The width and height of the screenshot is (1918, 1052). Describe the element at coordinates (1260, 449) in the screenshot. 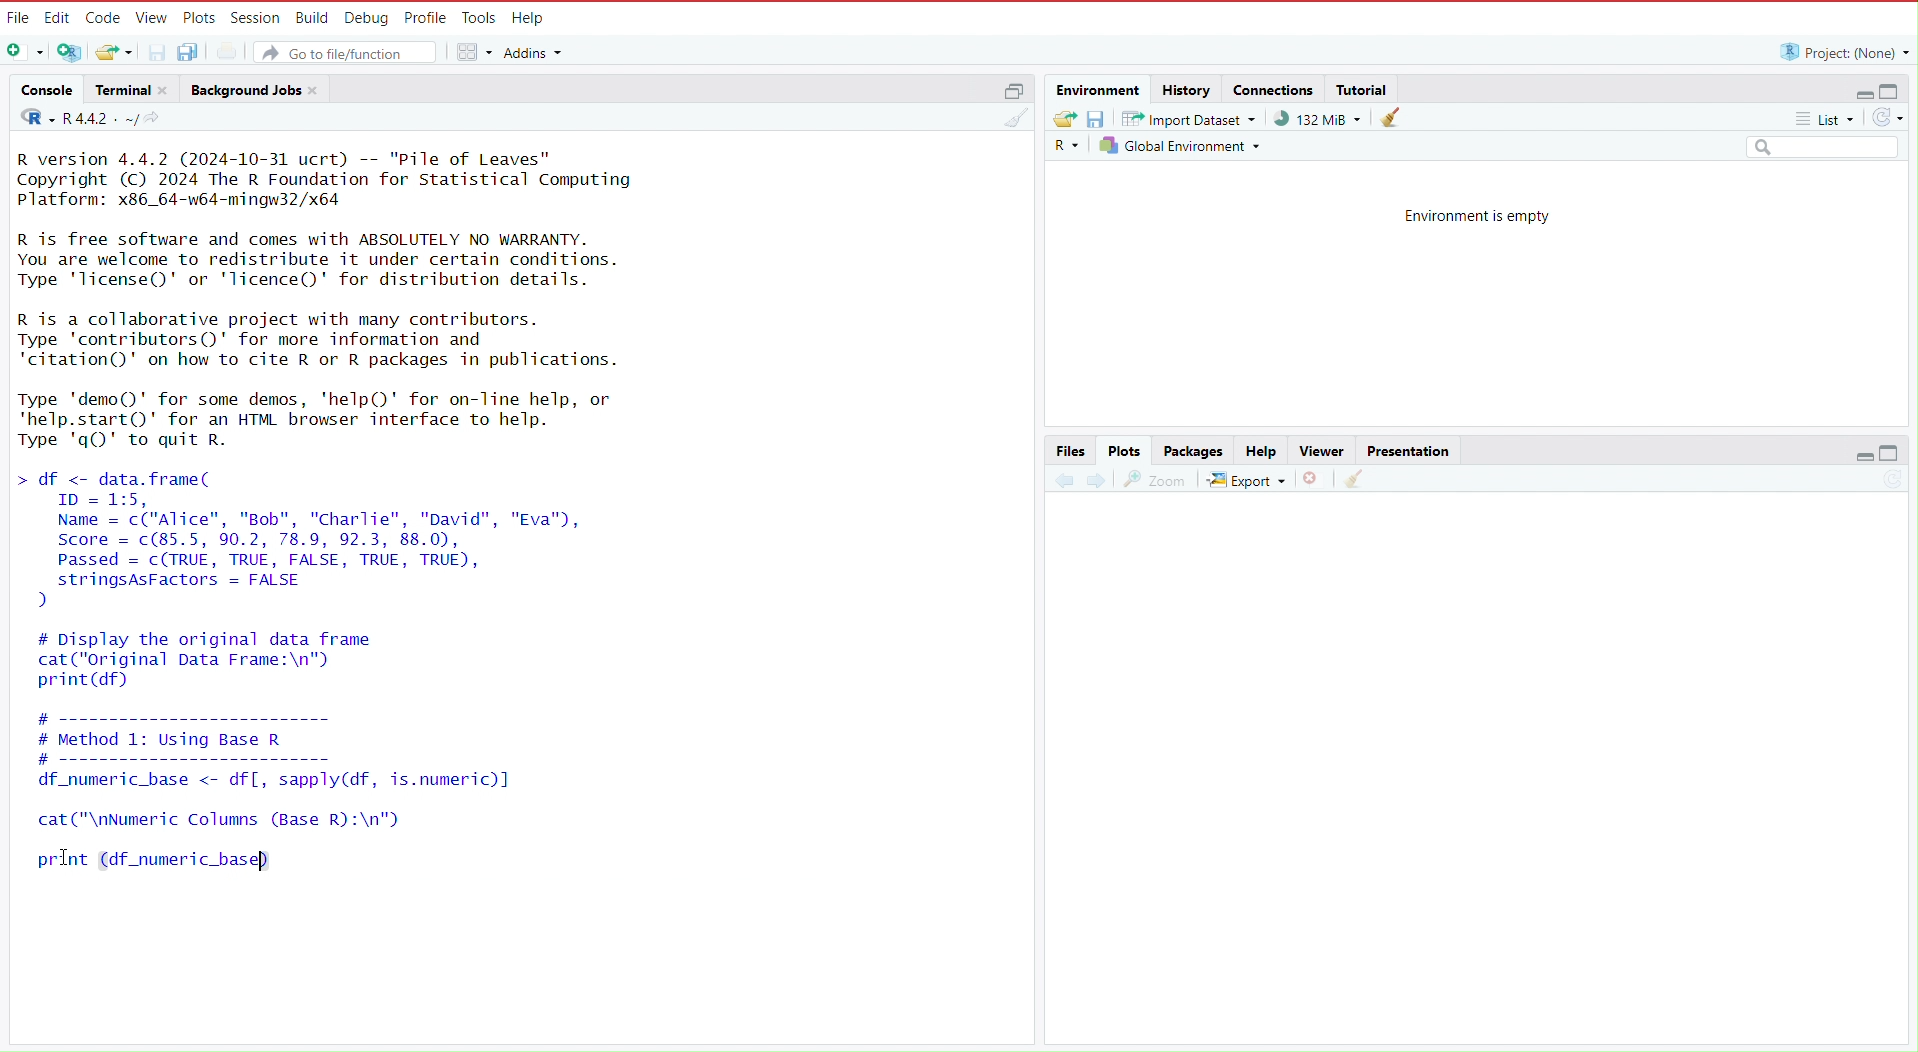

I see `Help` at that location.